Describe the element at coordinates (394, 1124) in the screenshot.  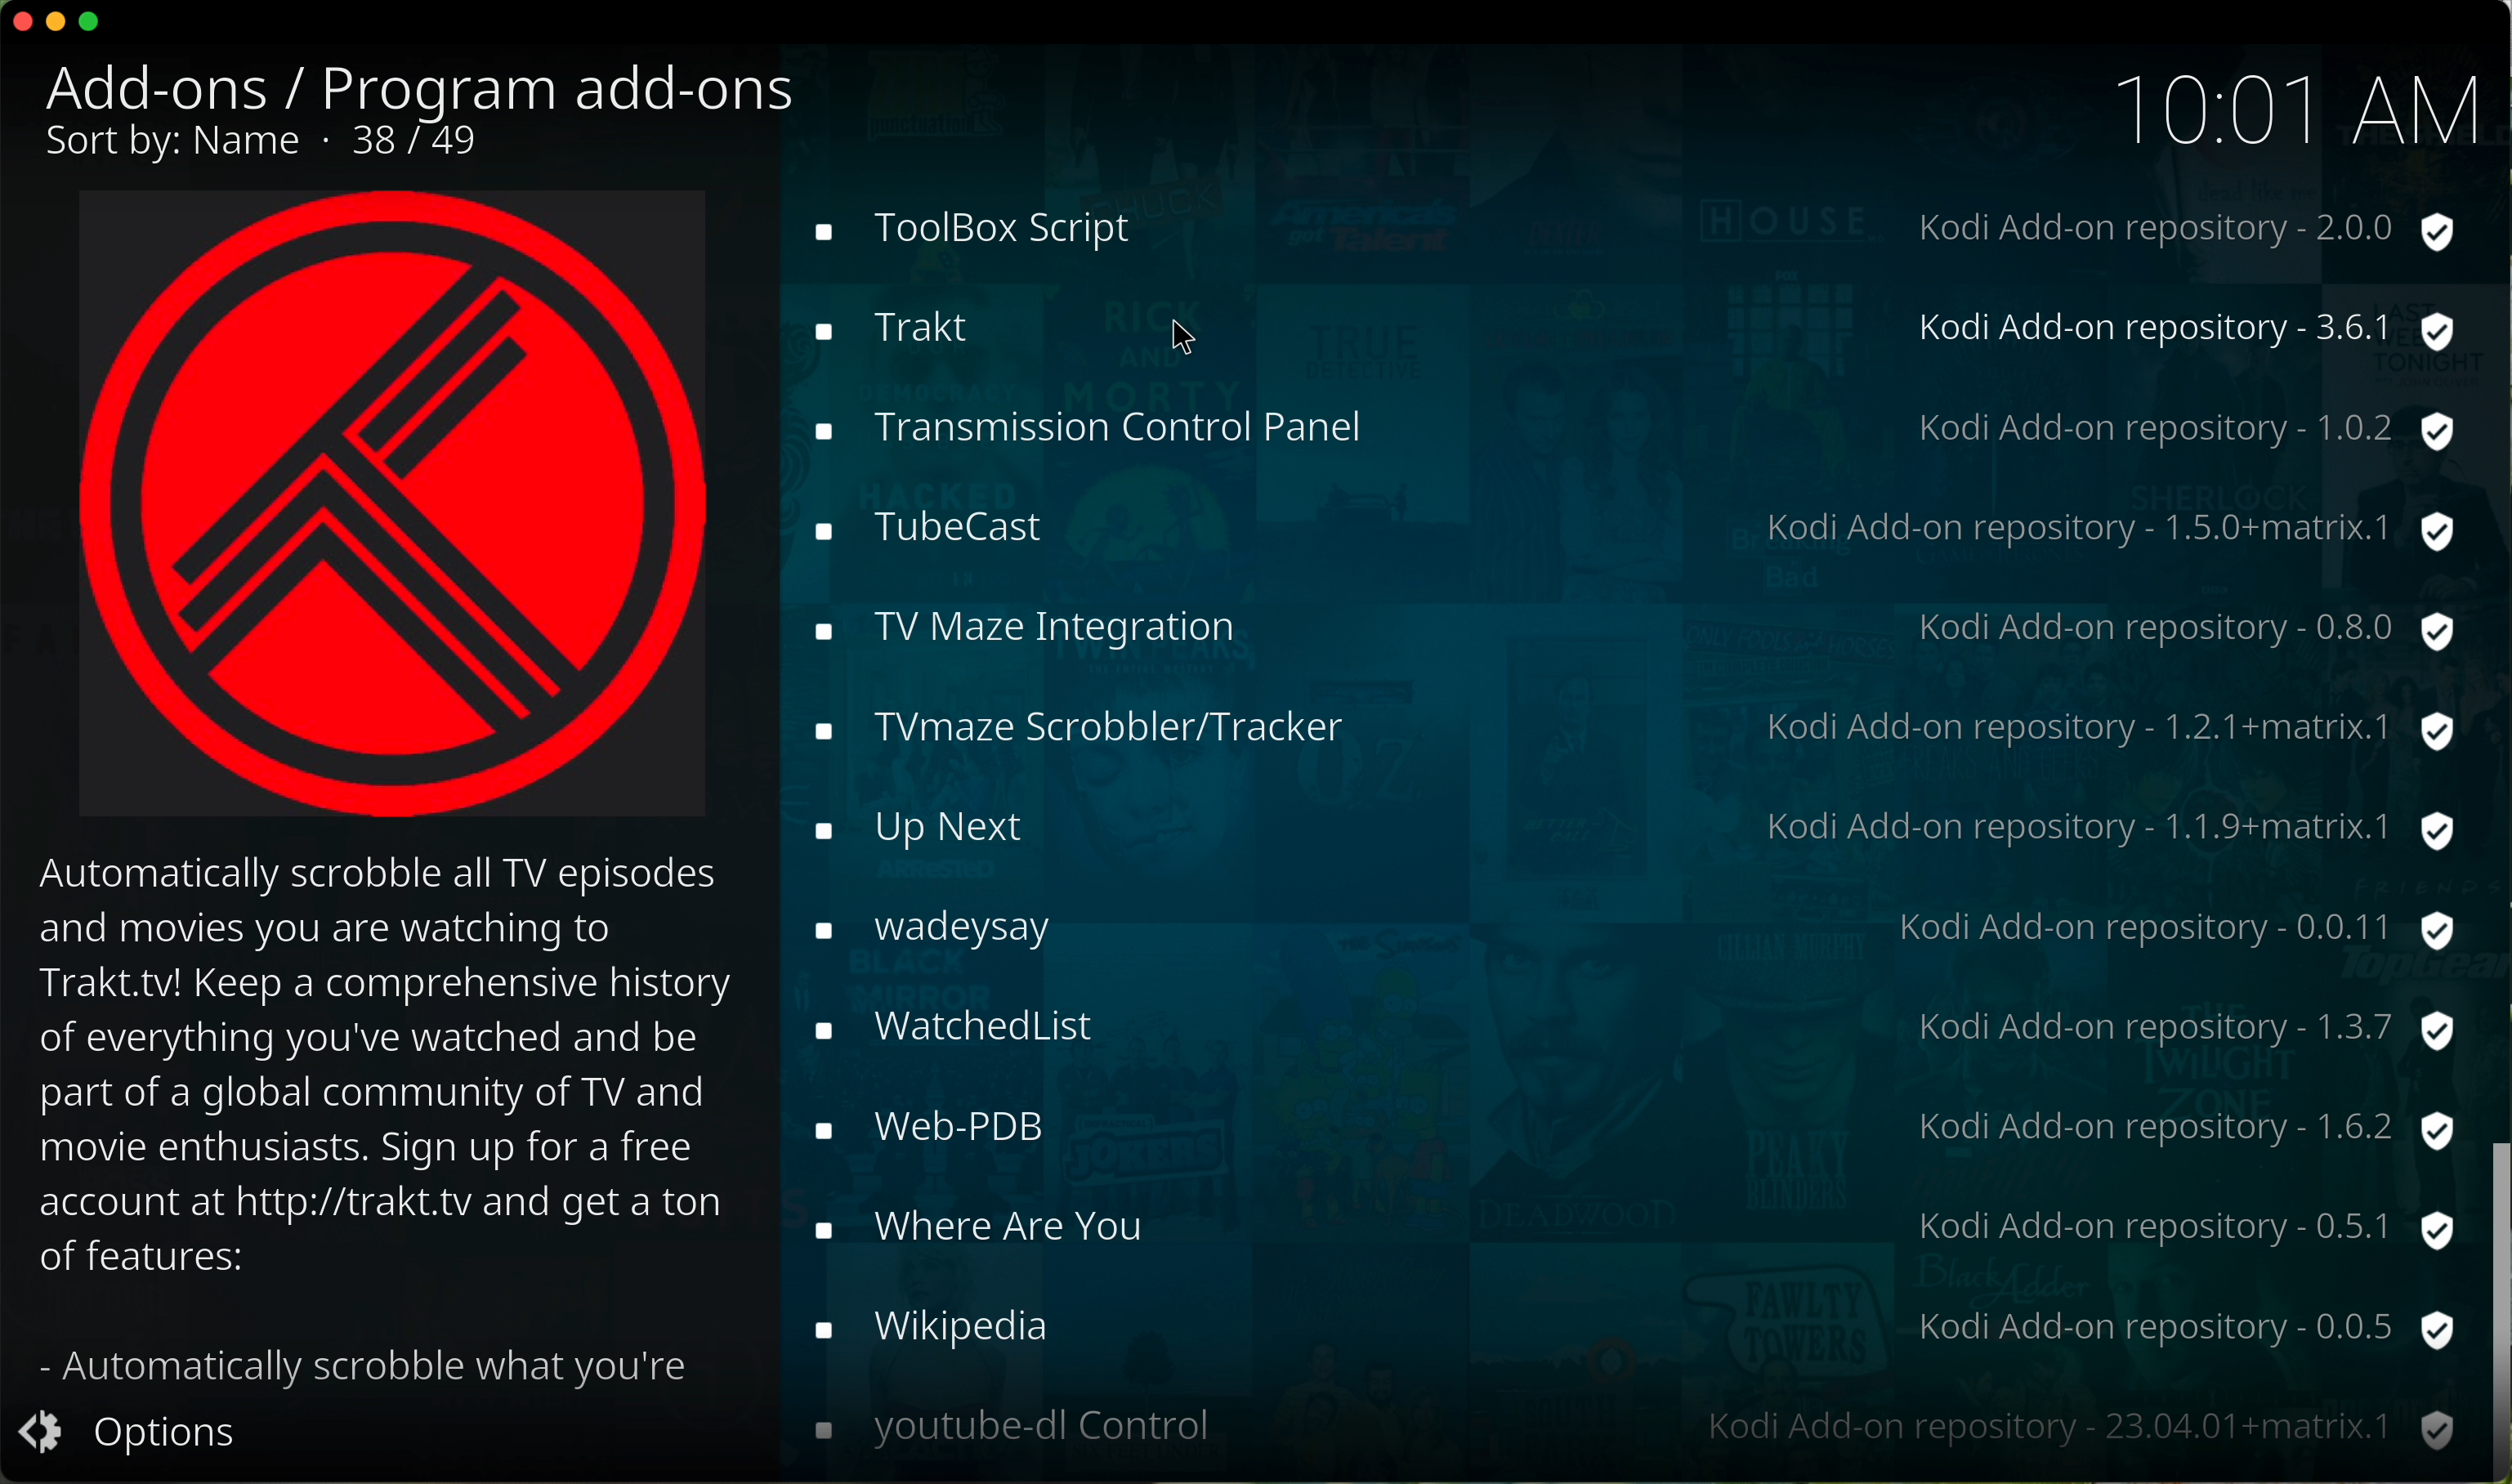
I see `description` at that location.